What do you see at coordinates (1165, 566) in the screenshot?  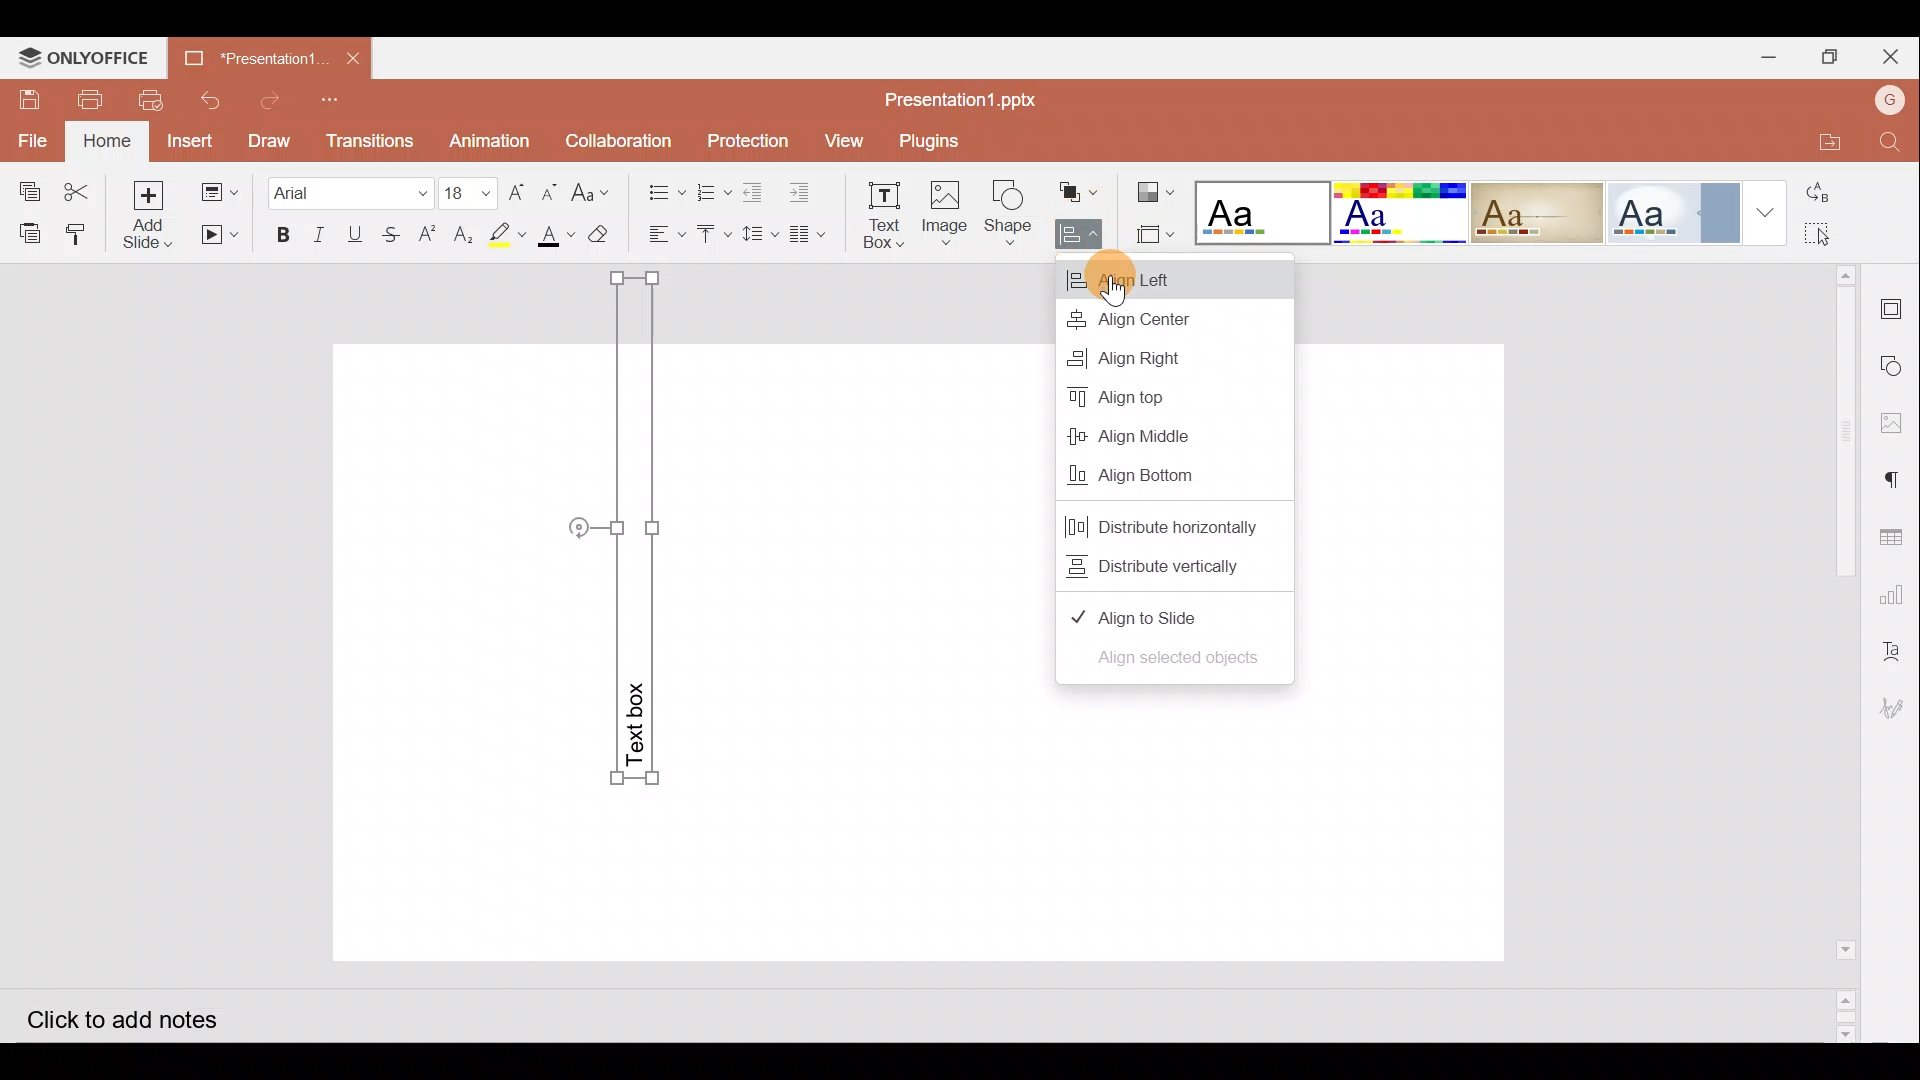 I see `Distribute vertically` at bounding box center [1165, 566].